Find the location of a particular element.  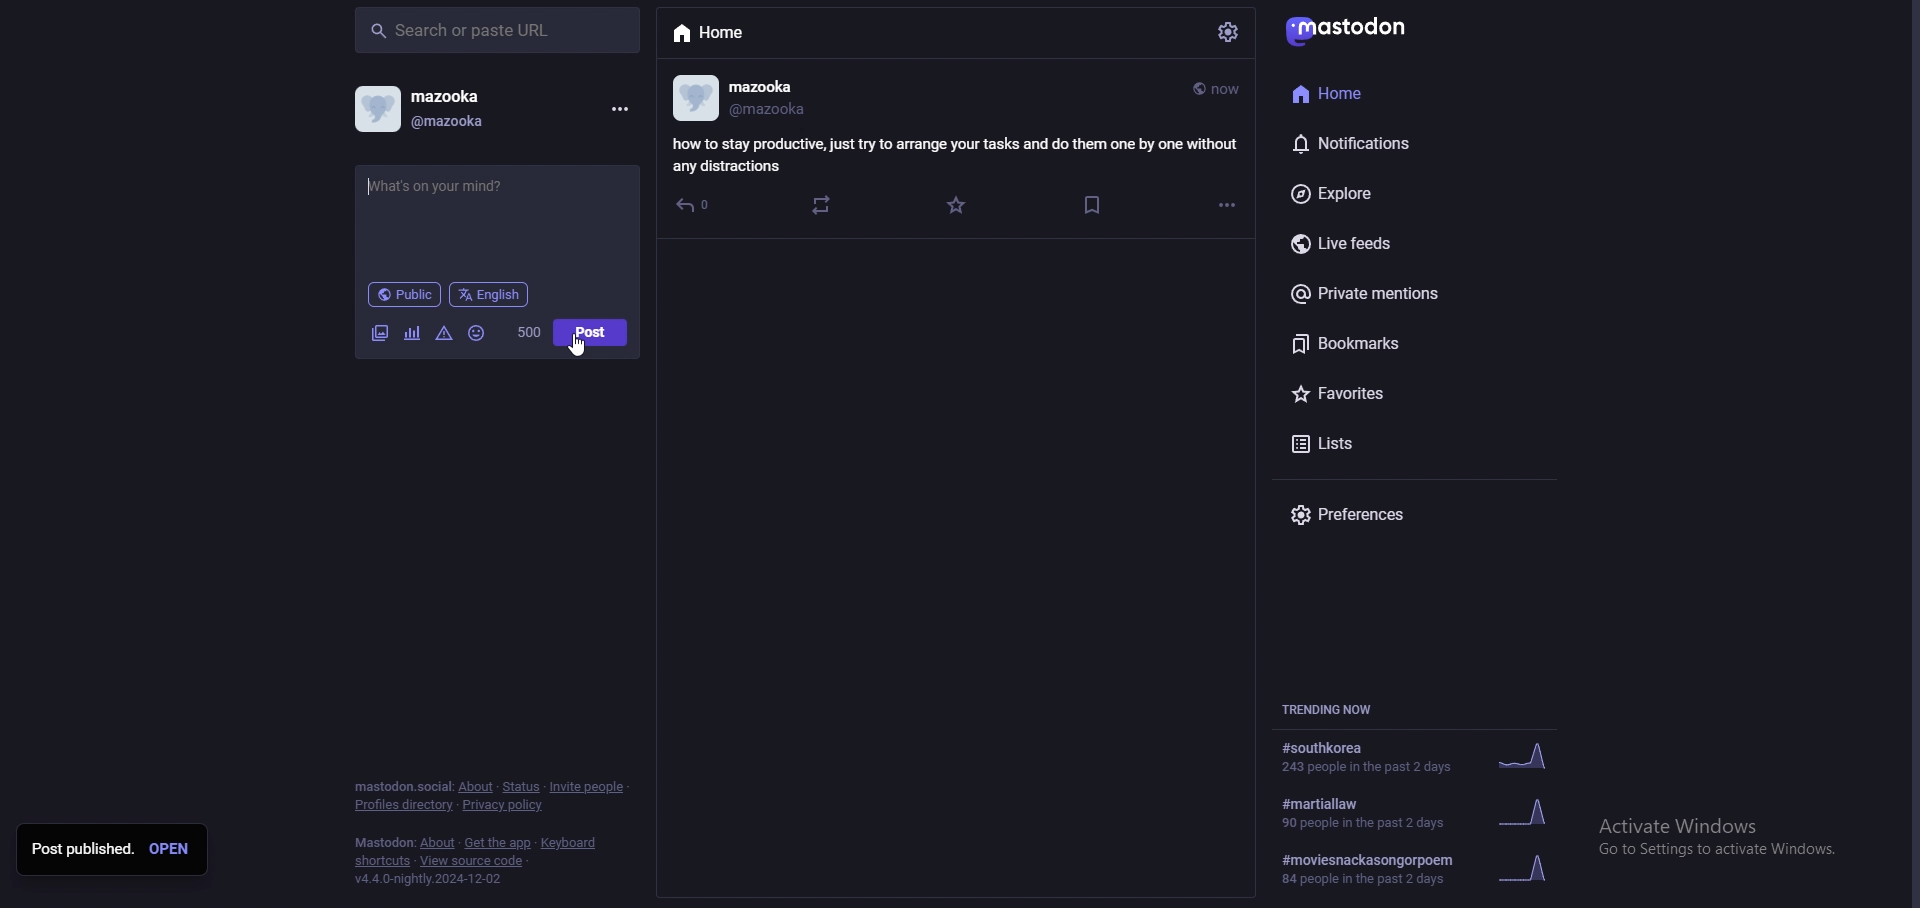

privacy policy is located at coordinates (505, 806).